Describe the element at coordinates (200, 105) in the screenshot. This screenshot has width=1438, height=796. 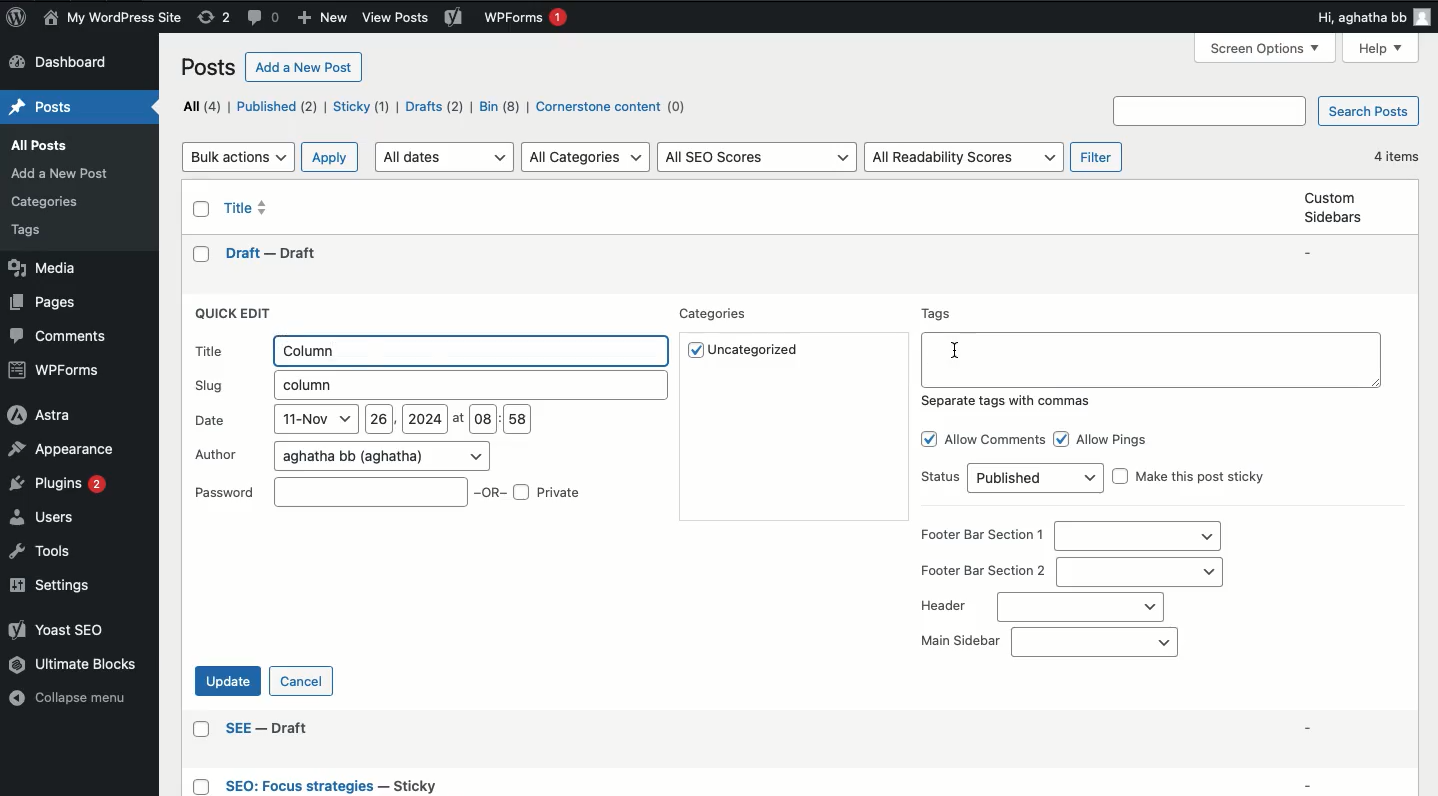
I see `All` at that location.